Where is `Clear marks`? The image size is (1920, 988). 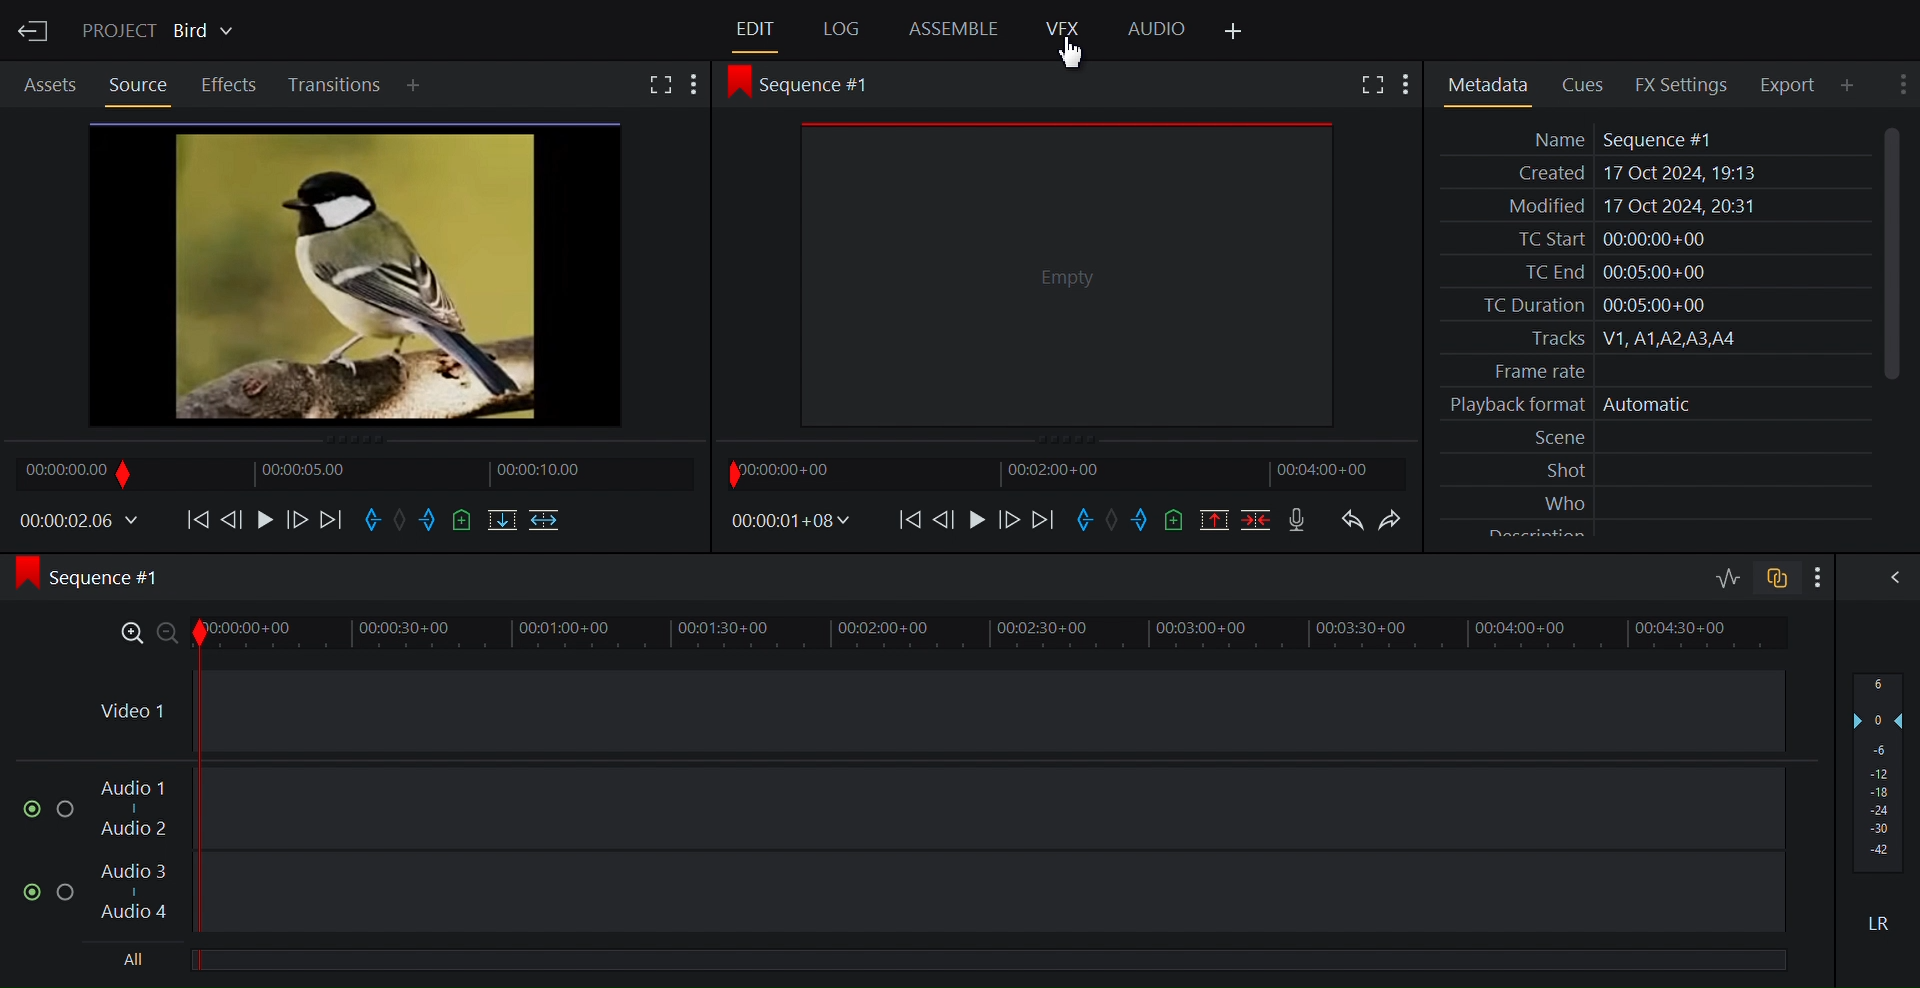 Clear marks is located at coordinates (1113, 520).